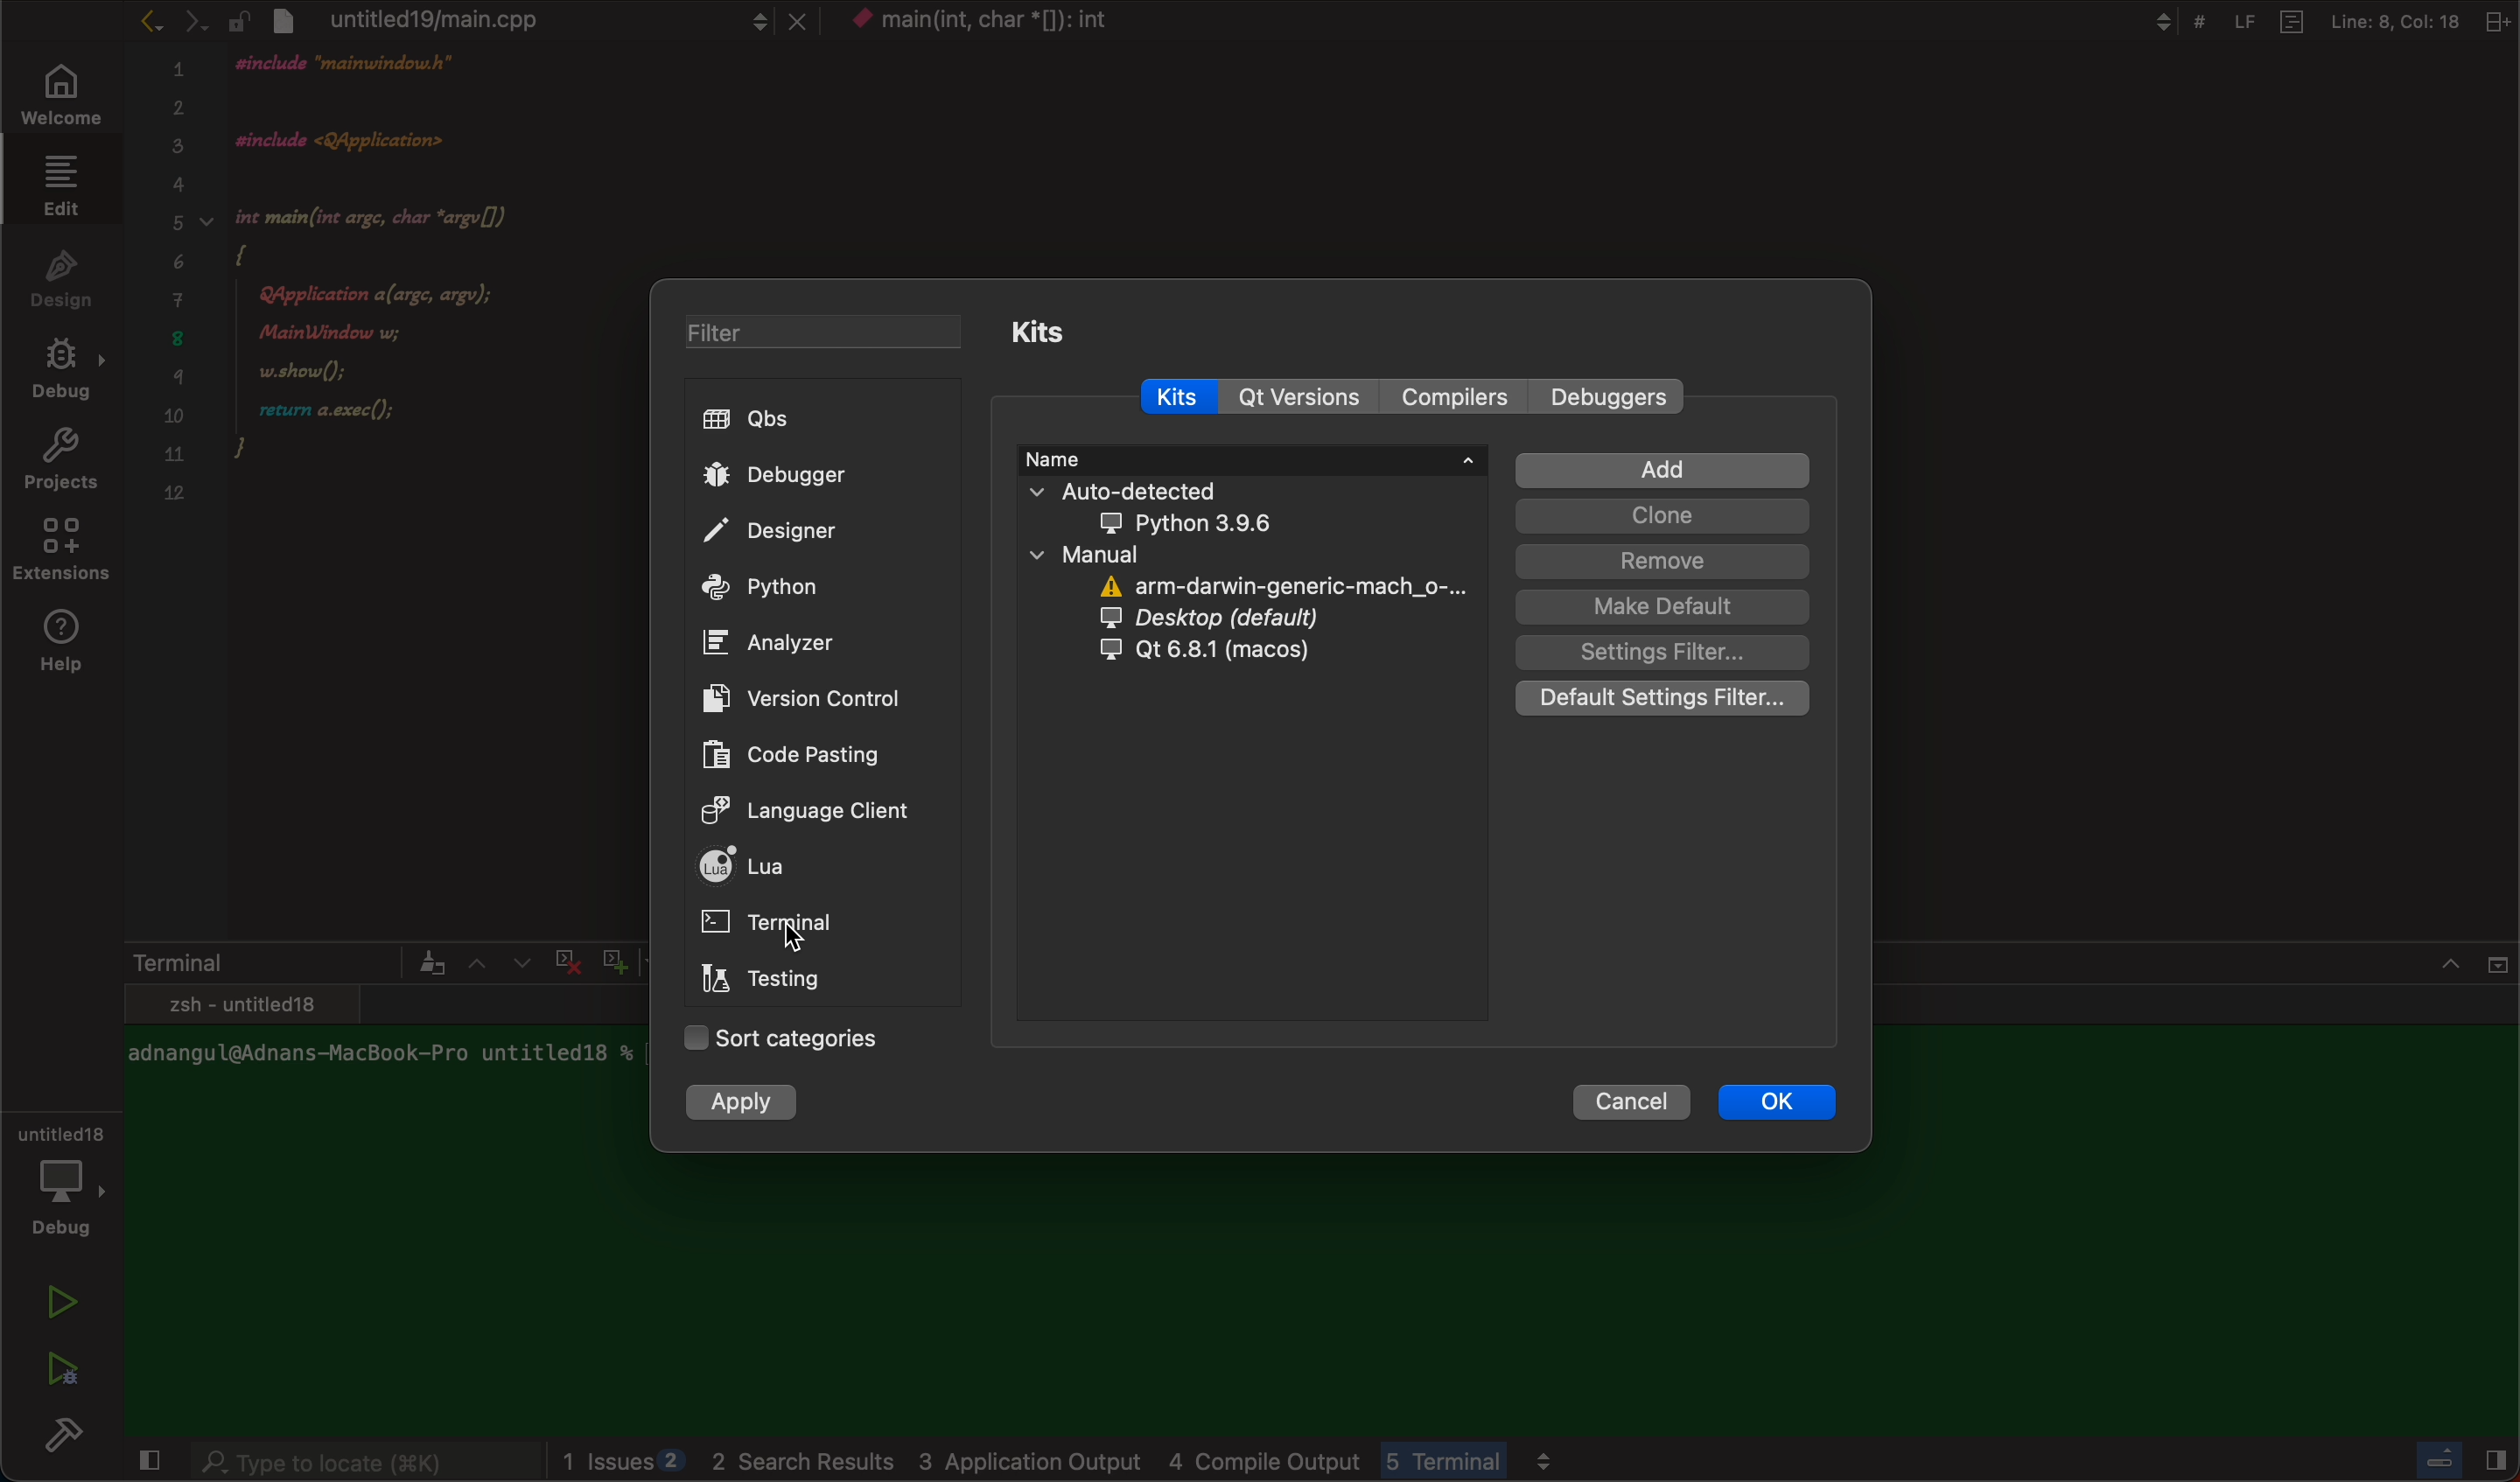 Image resolution: width=2520 pixels, height=1482 pixels. What do you see at coordinates (60, 464) in the screenshot?
I see `projects` at bounding box center [60, 464].